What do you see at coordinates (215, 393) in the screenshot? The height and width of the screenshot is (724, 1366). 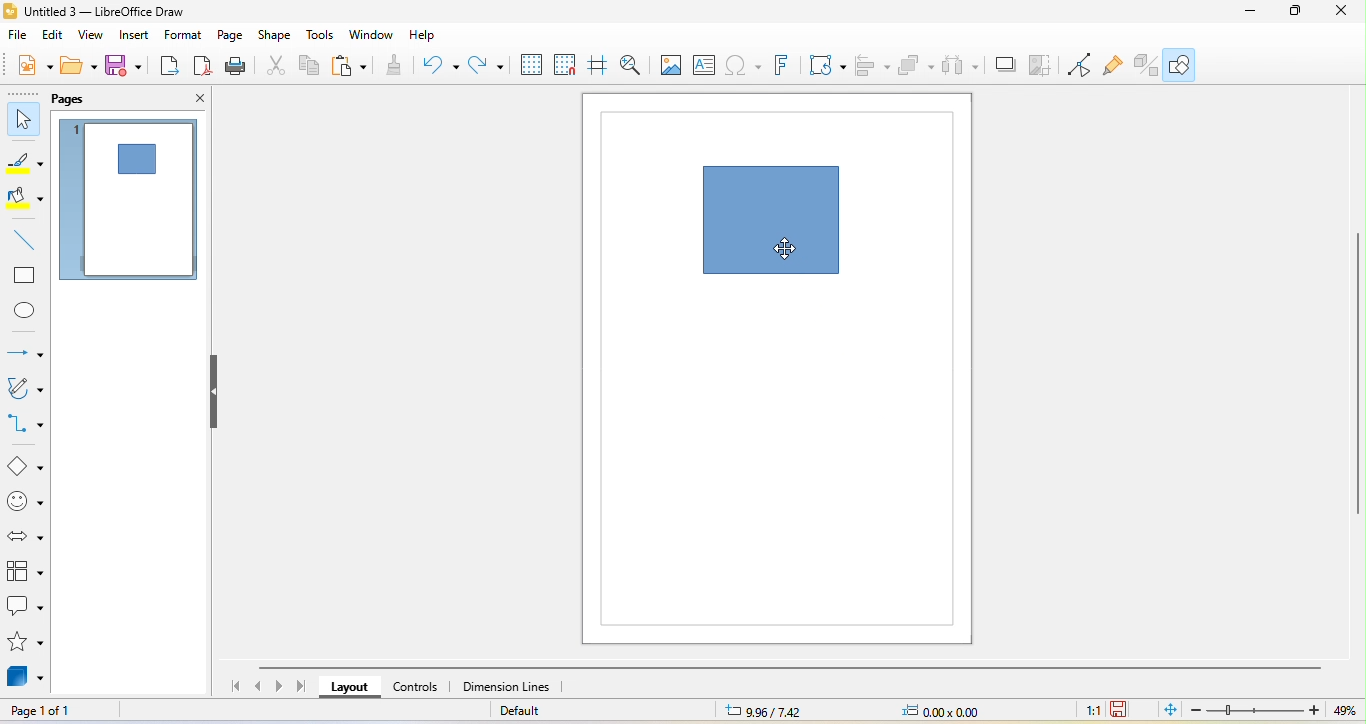 I see `hide` at bounding box center [215, 393].